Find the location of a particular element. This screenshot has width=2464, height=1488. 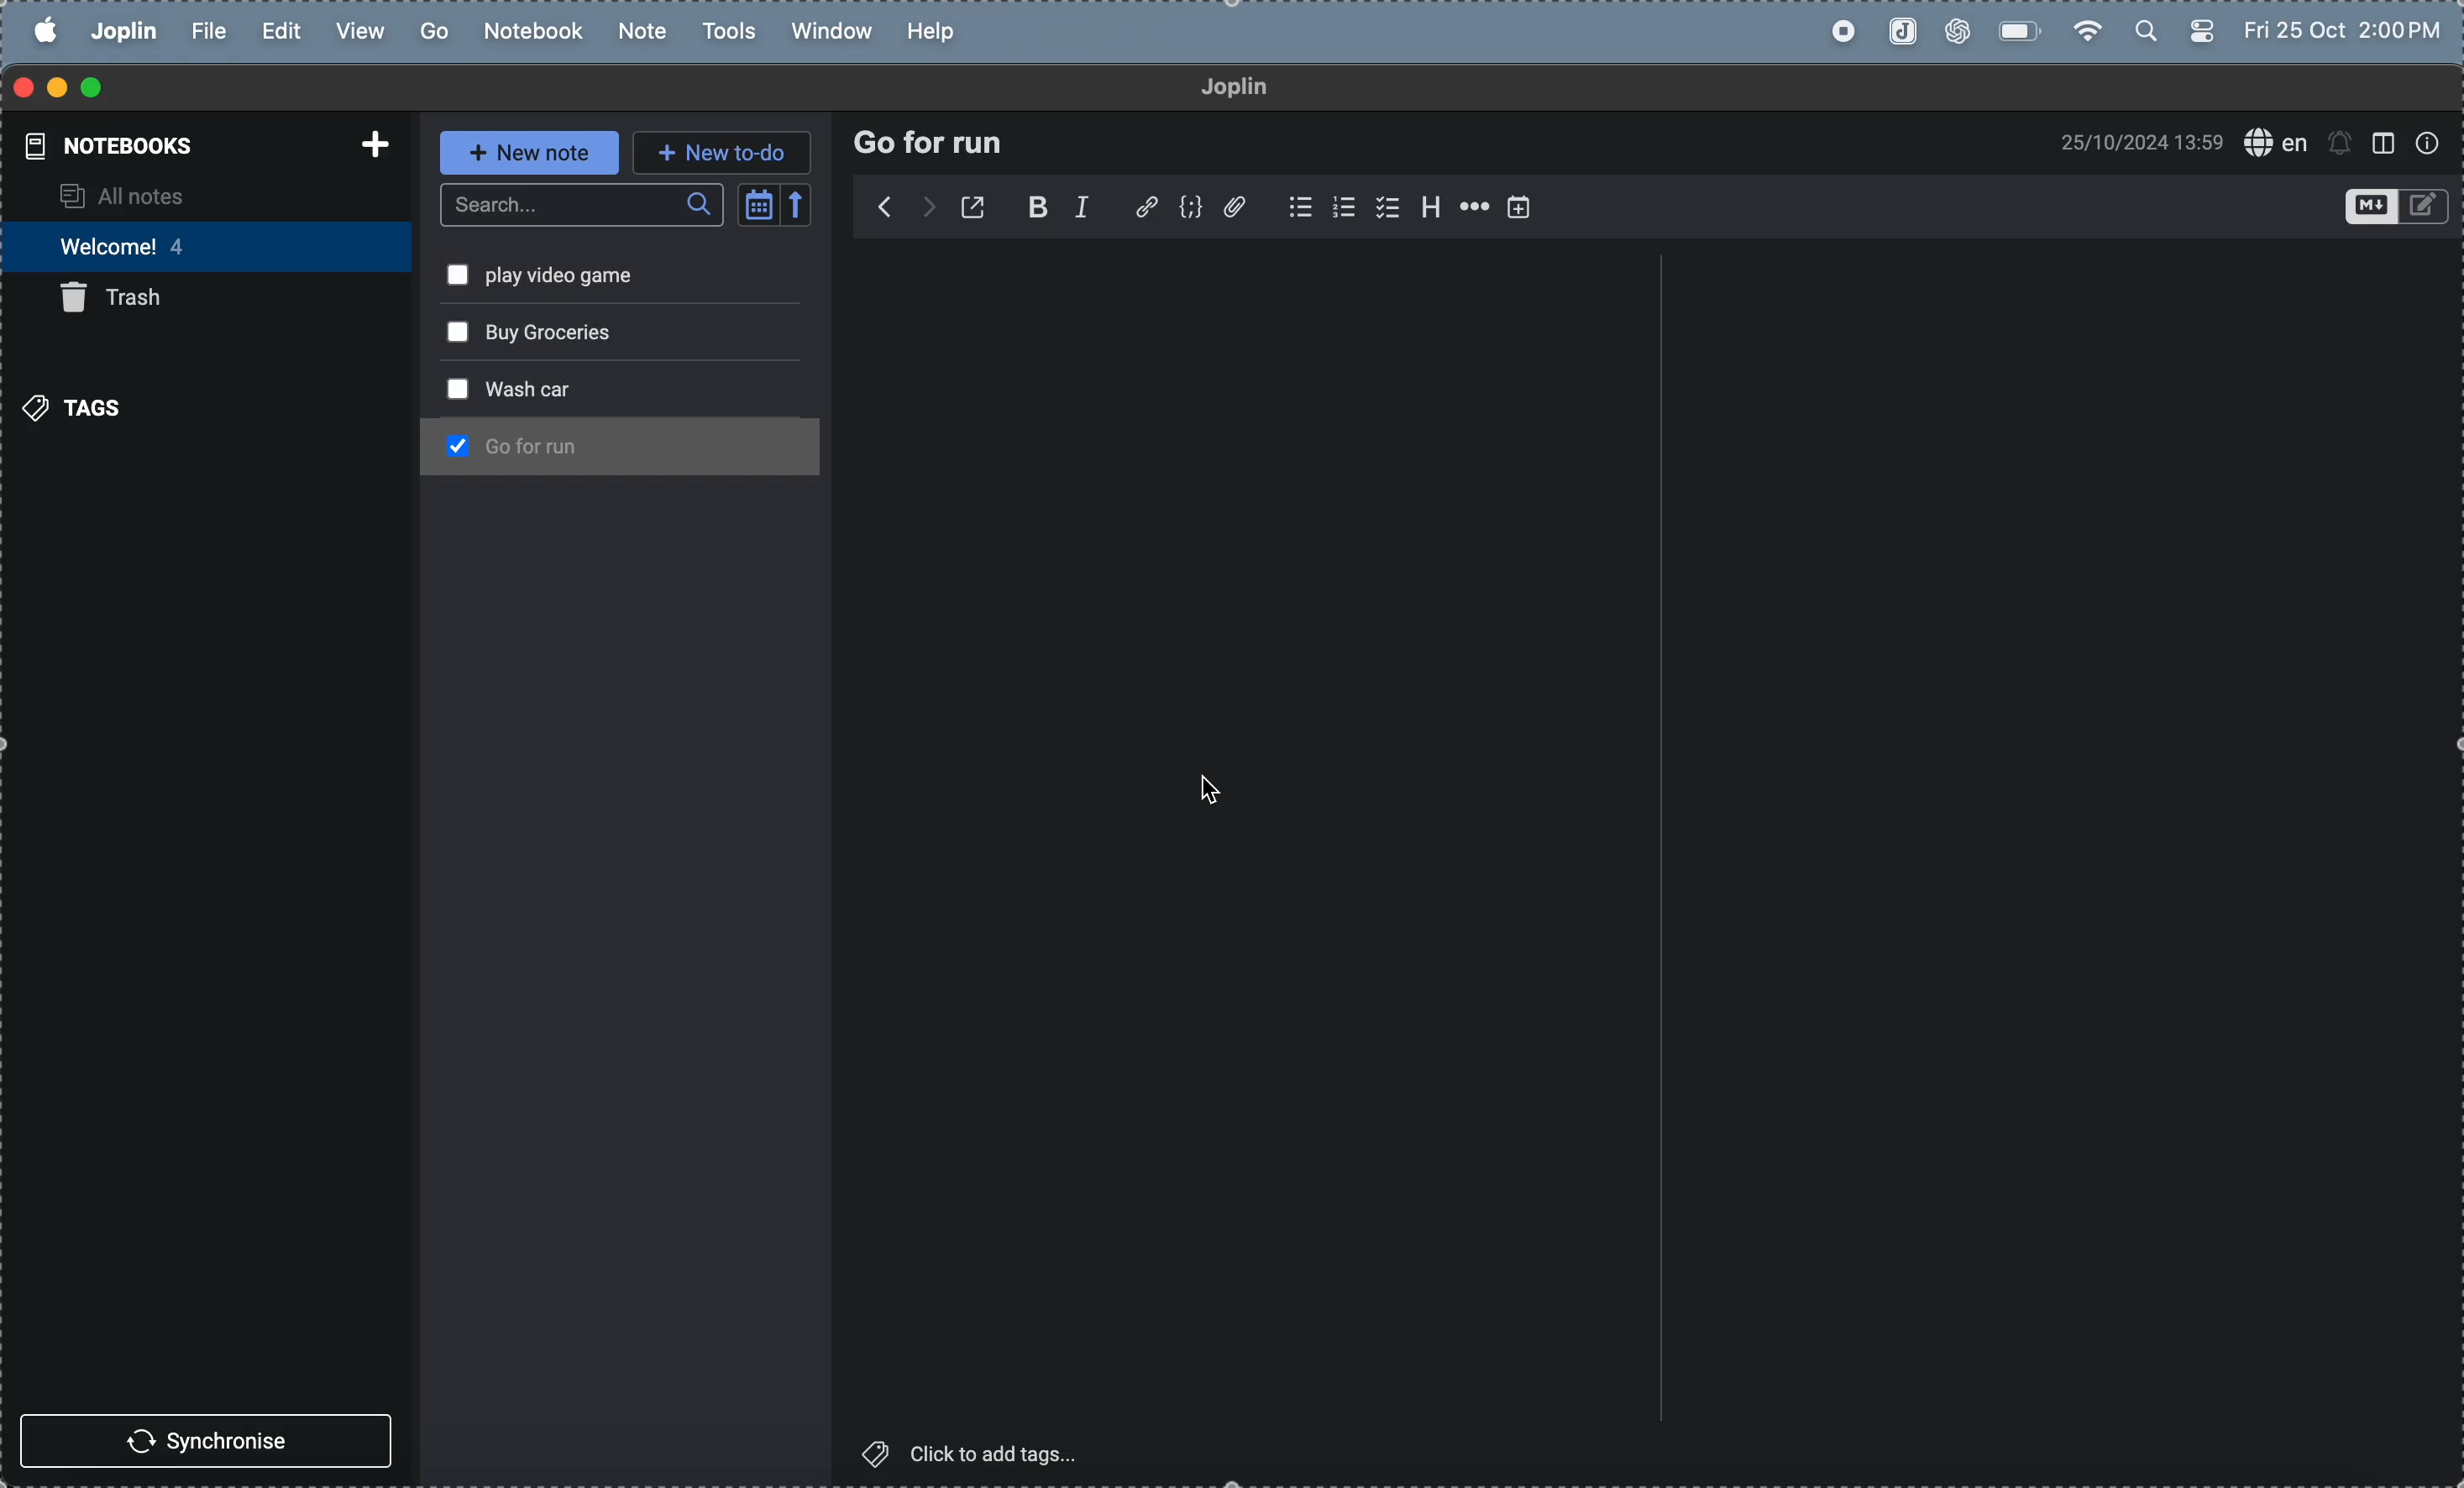

new to do is located at coordinates (726, 152).